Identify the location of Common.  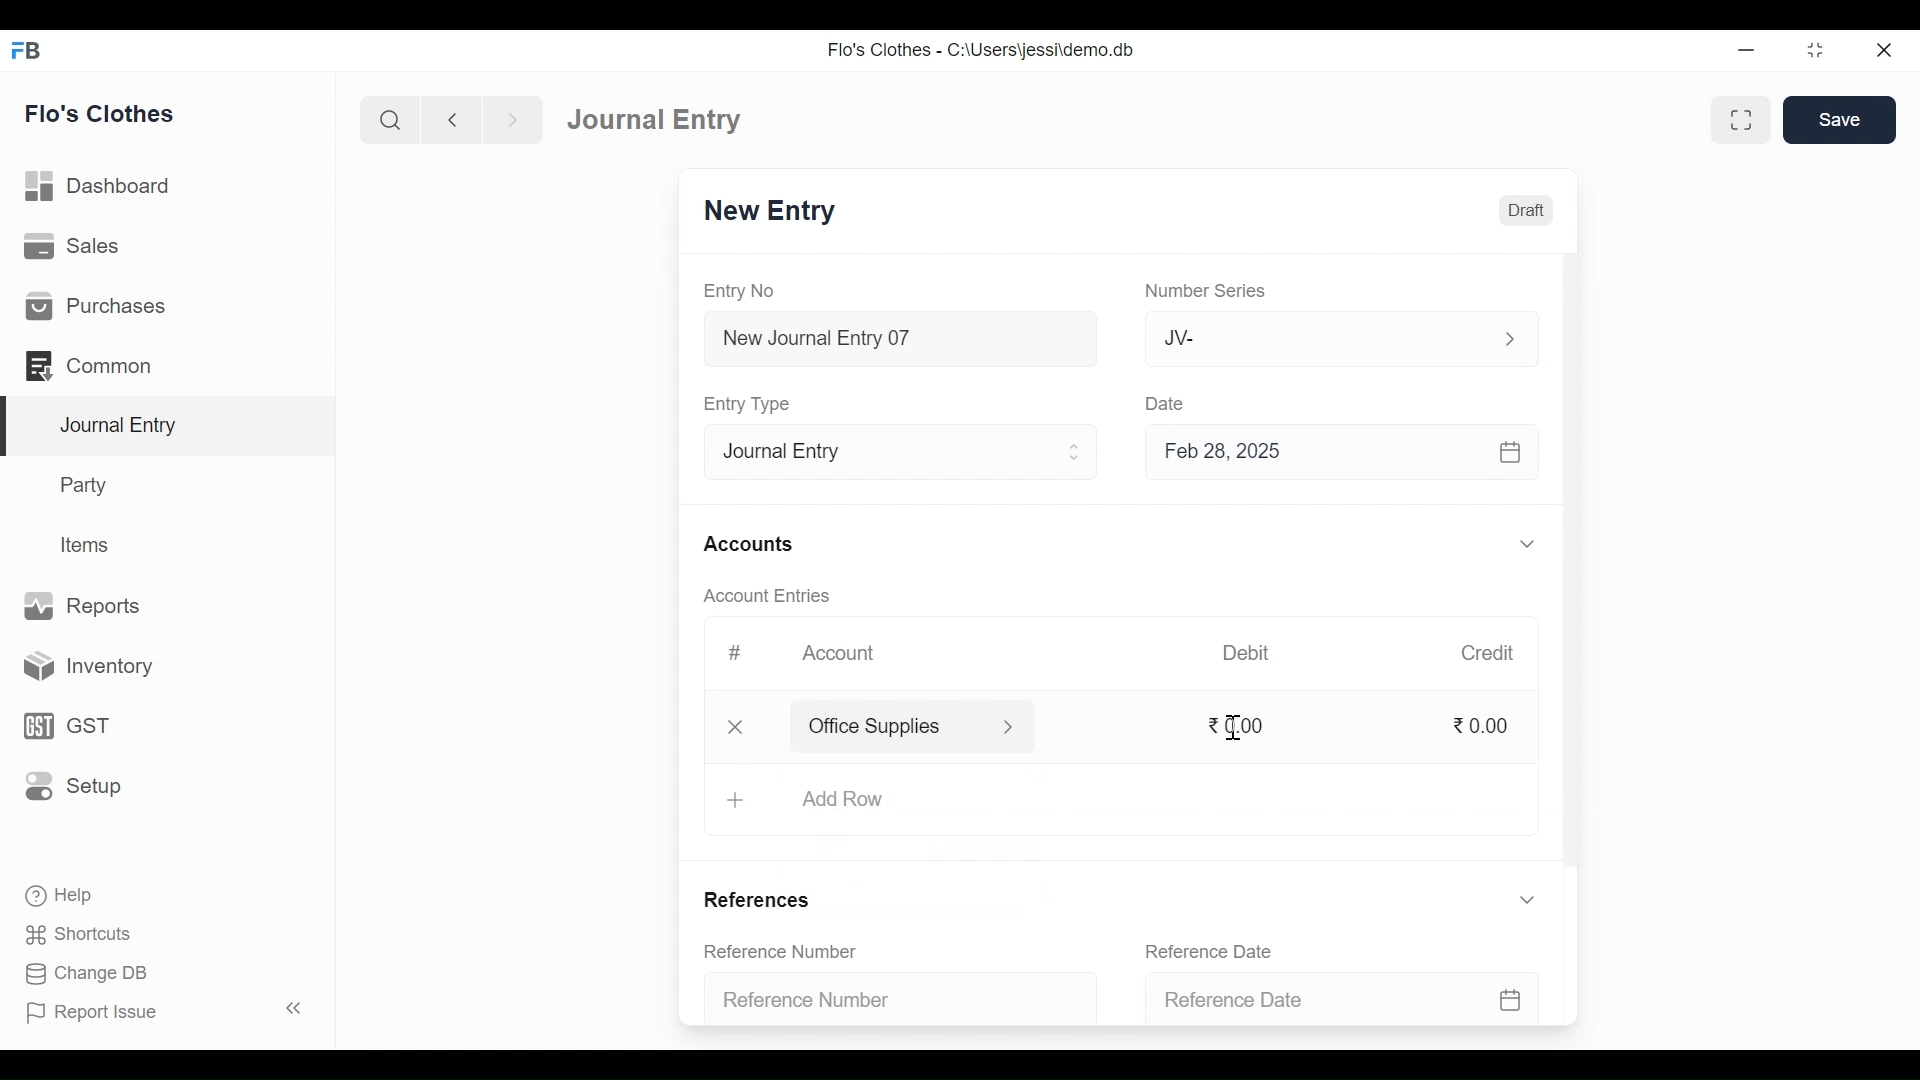
(92, 365).